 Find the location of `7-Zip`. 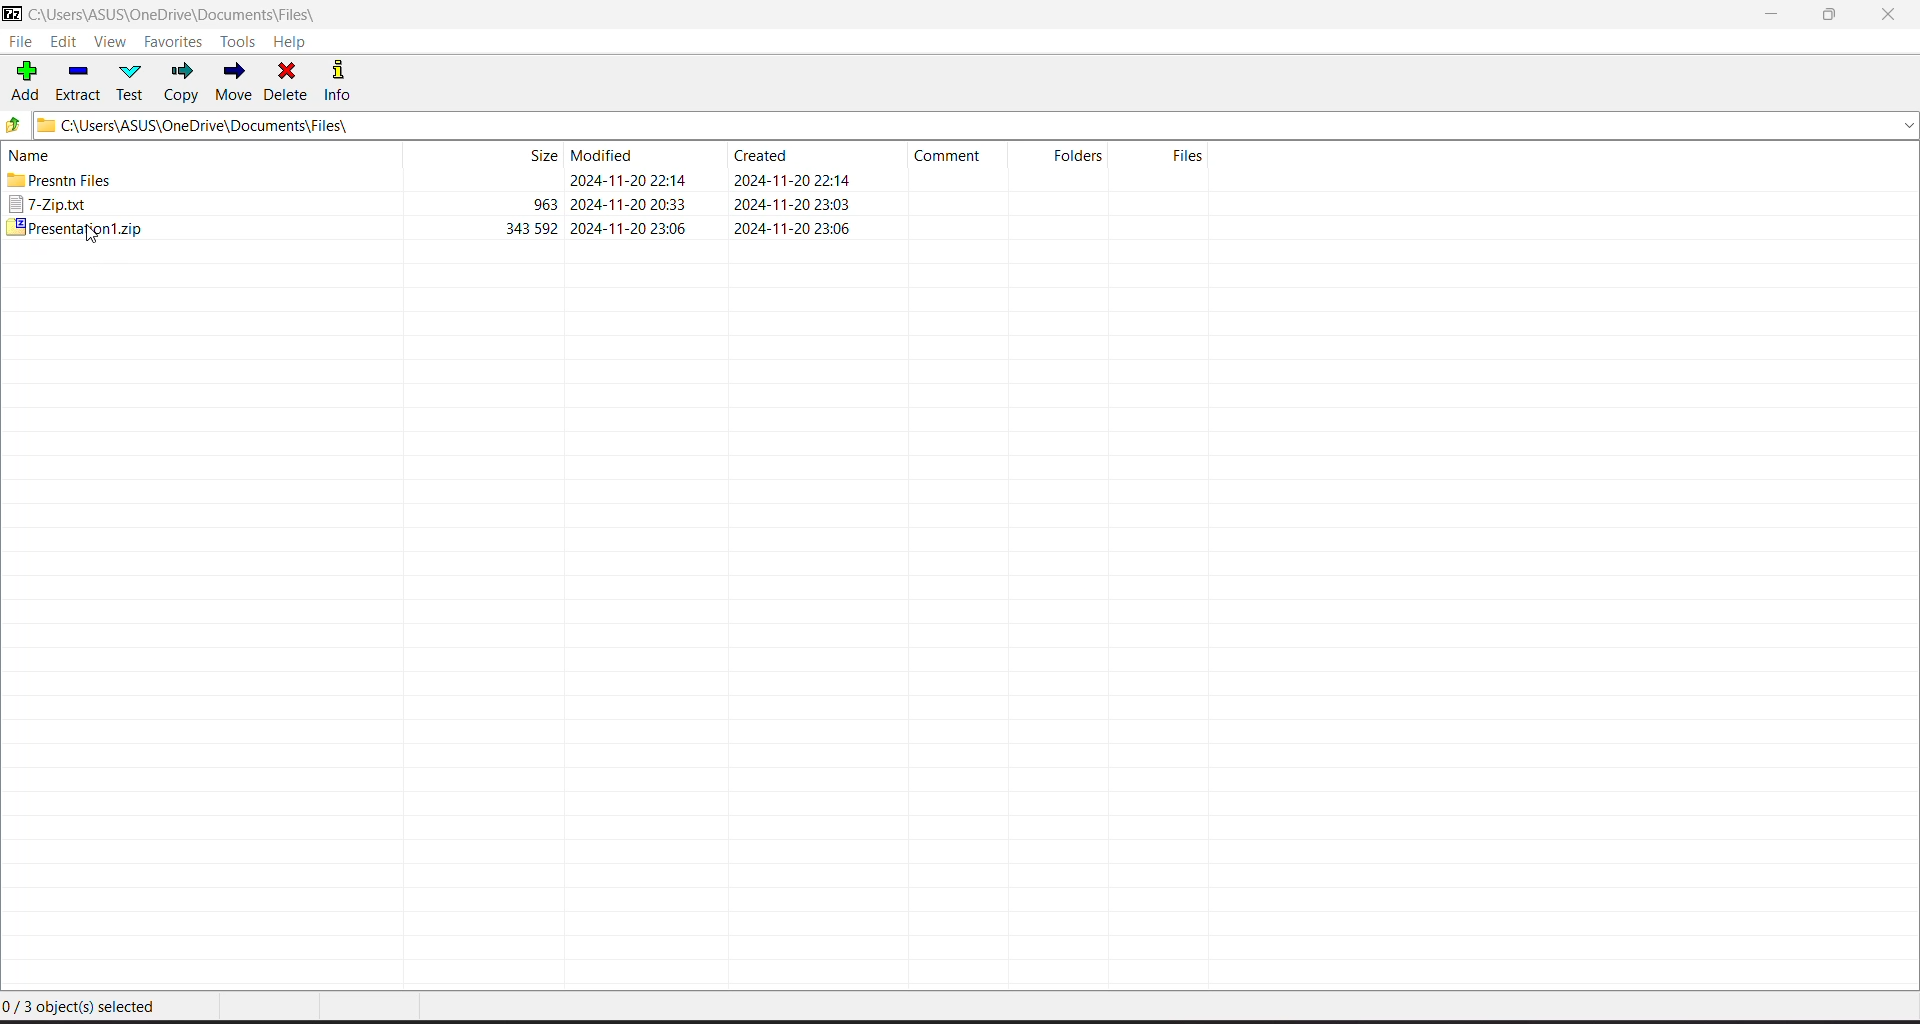

7-Zip is located at coordinates (434, 205).